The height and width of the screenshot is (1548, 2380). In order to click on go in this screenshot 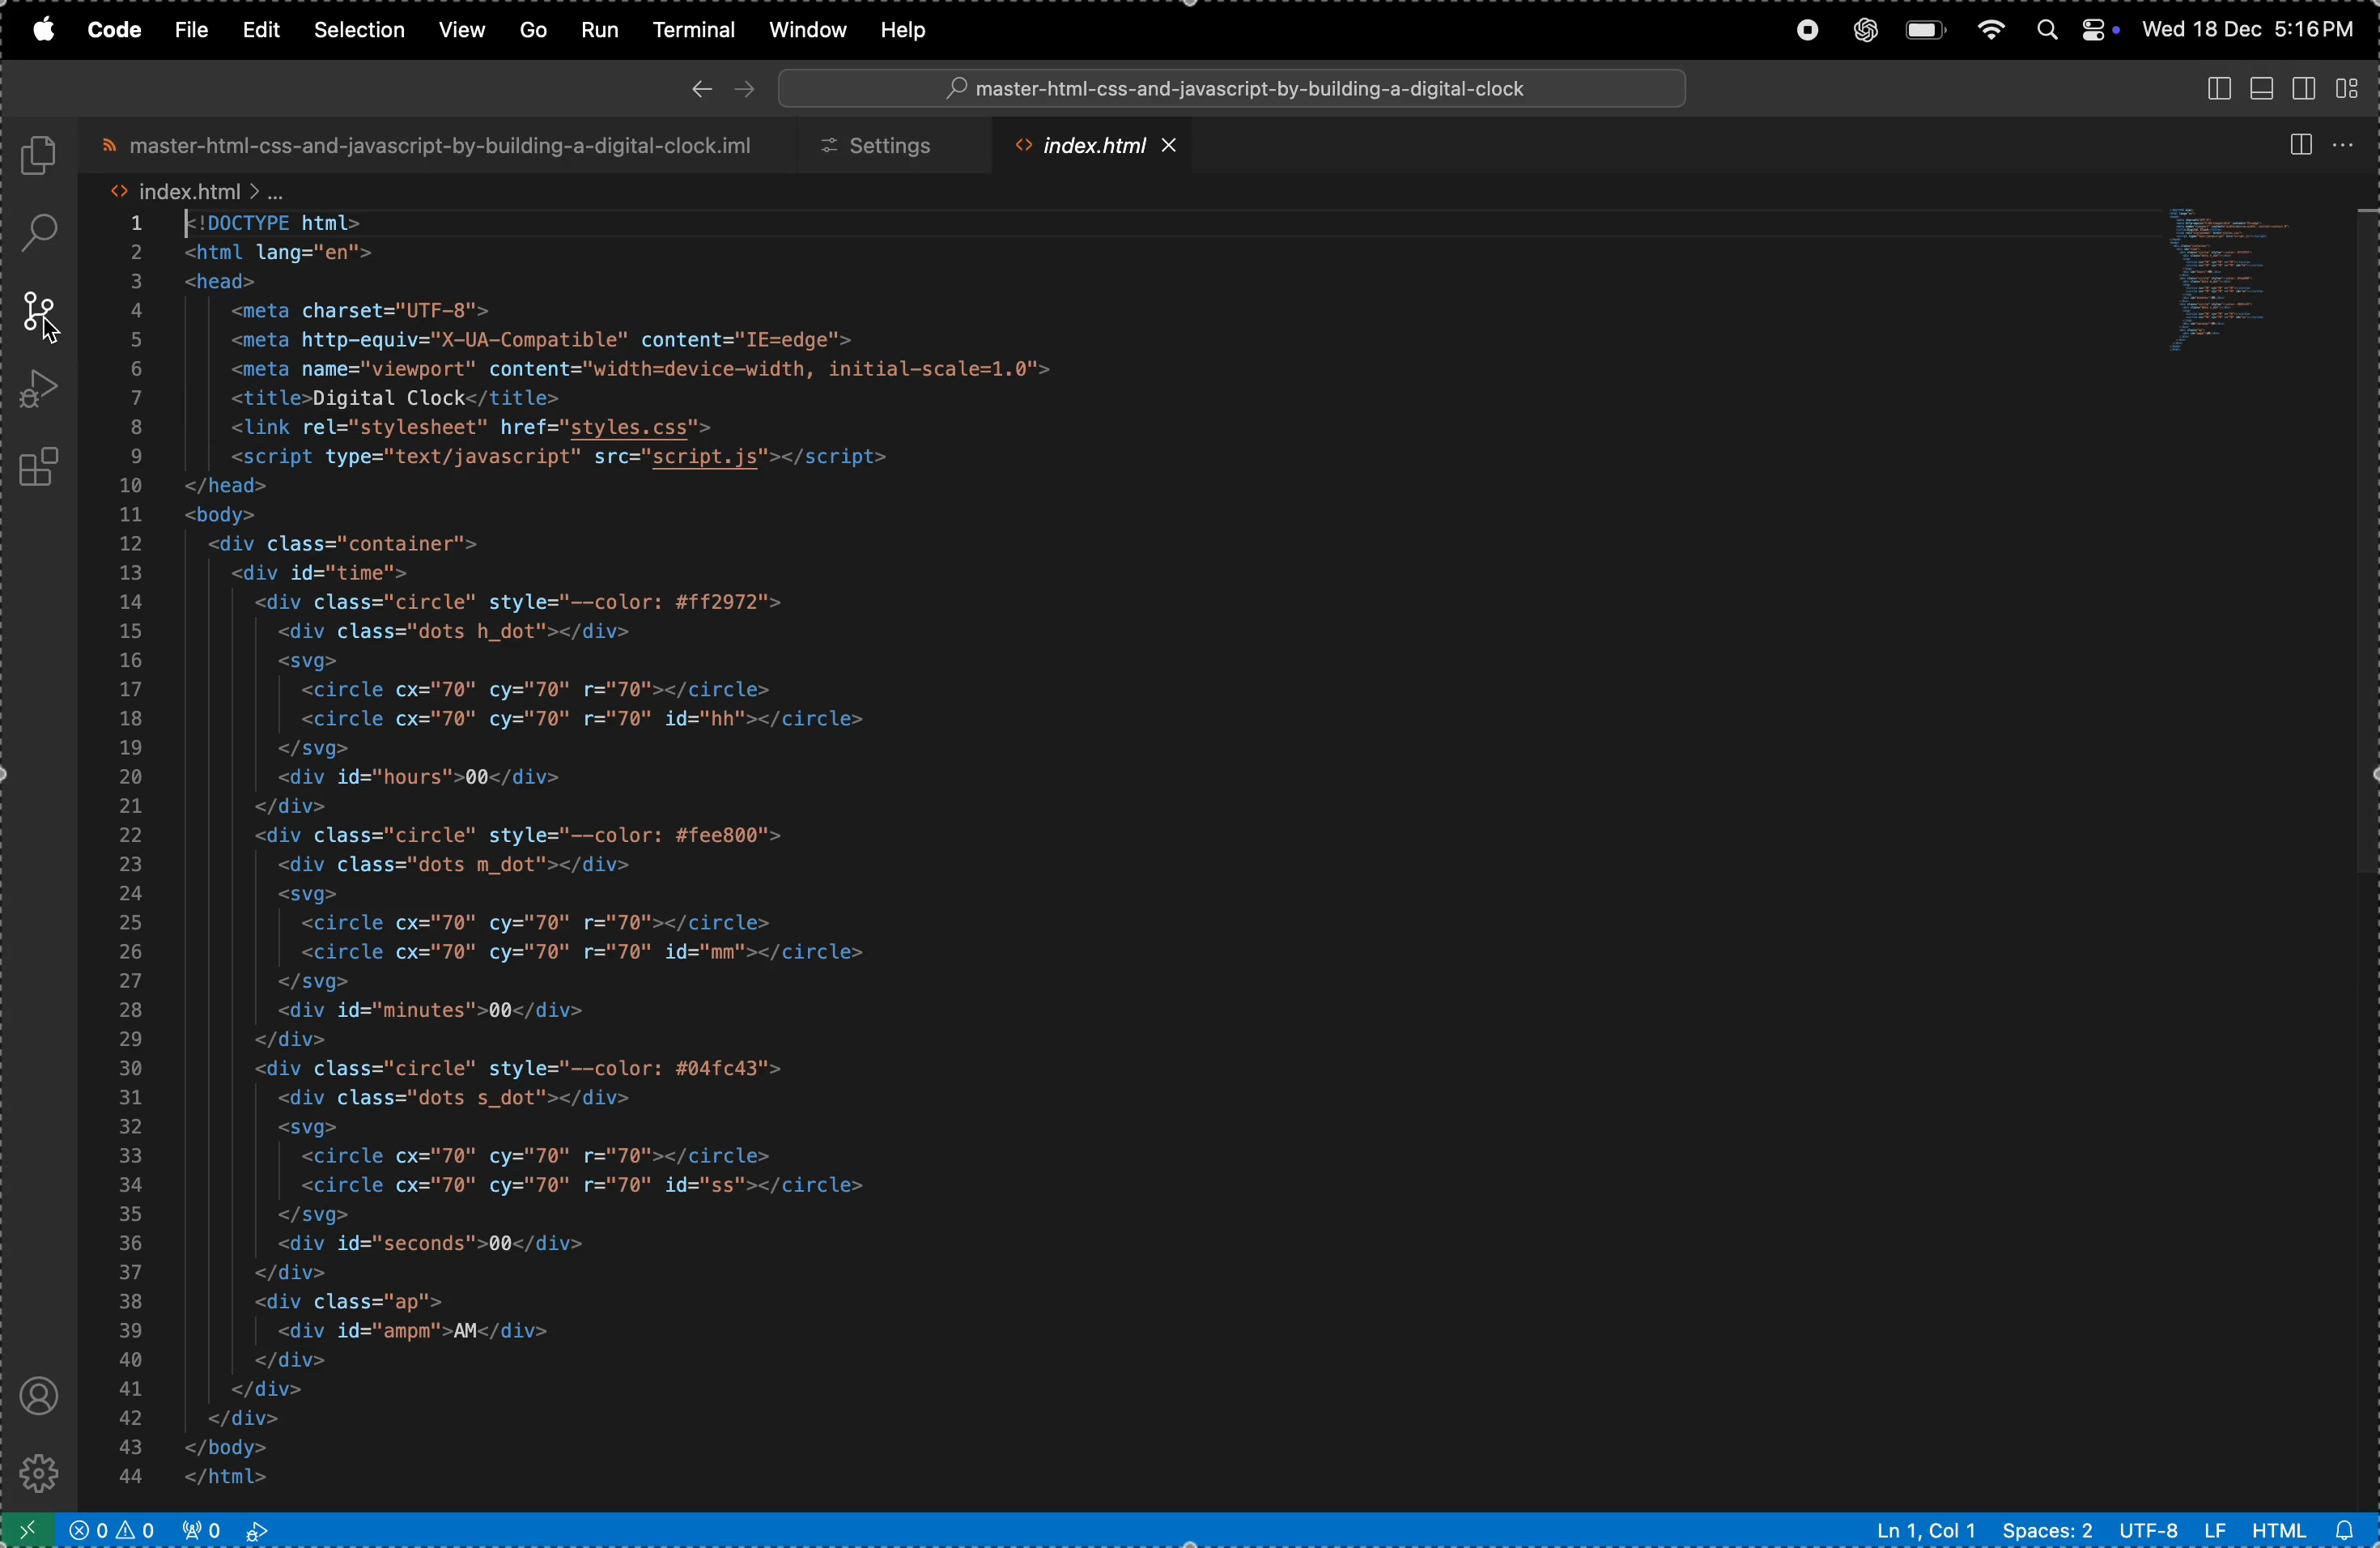, I will do `click(532, 30)`.